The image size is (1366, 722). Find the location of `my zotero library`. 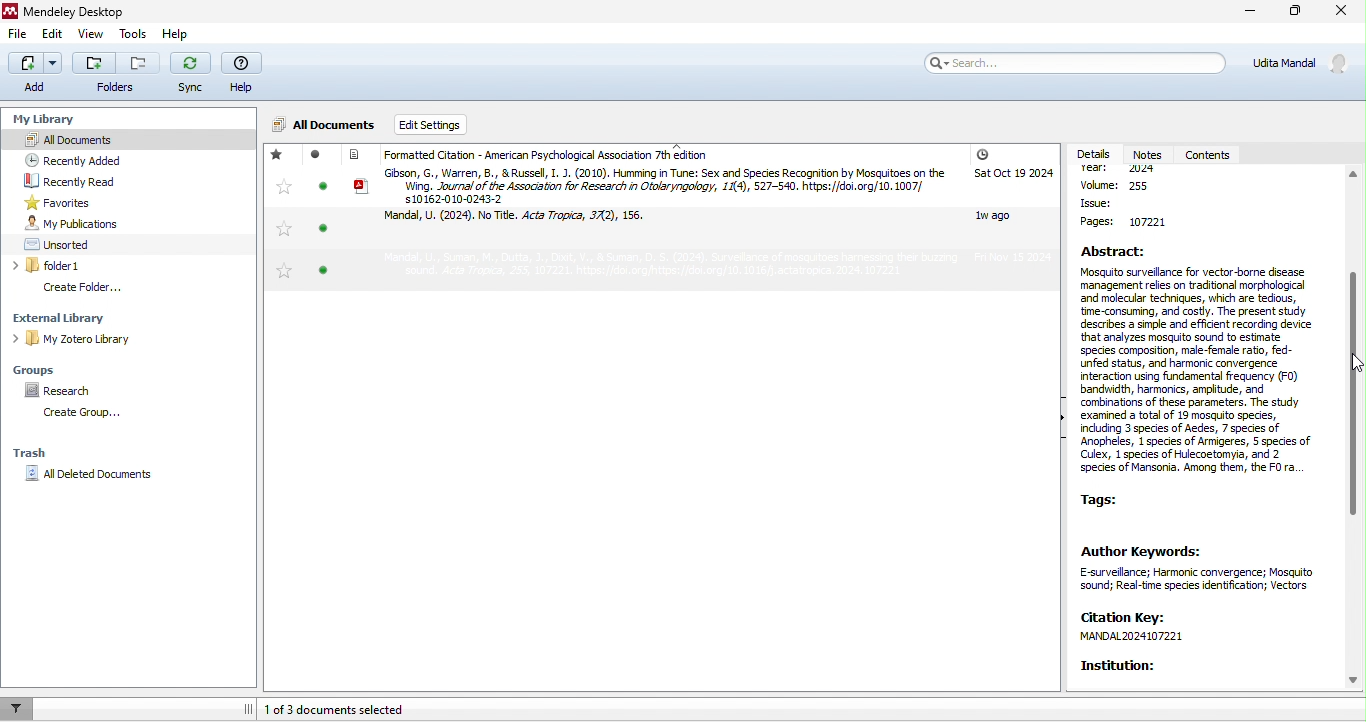

my zotero library is located at coordinates (118, 338).